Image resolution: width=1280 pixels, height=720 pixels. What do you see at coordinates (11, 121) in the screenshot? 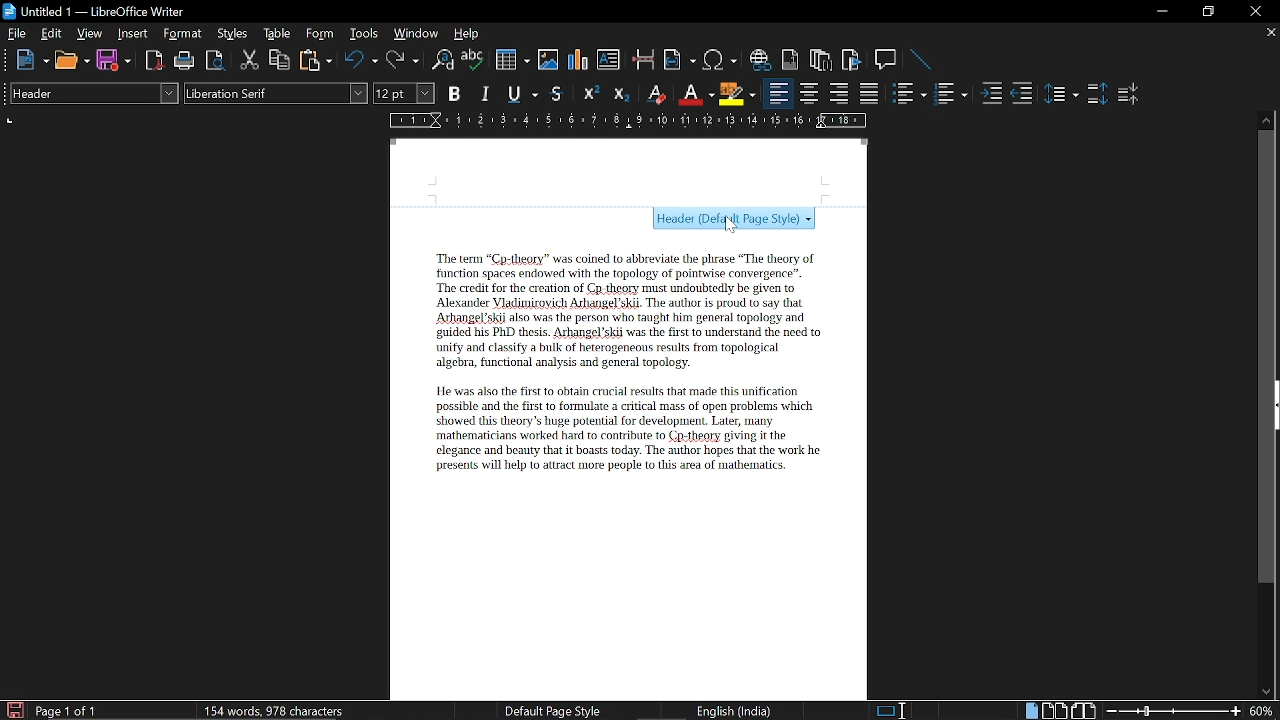
I see `units` at bounding box center [11, 121].